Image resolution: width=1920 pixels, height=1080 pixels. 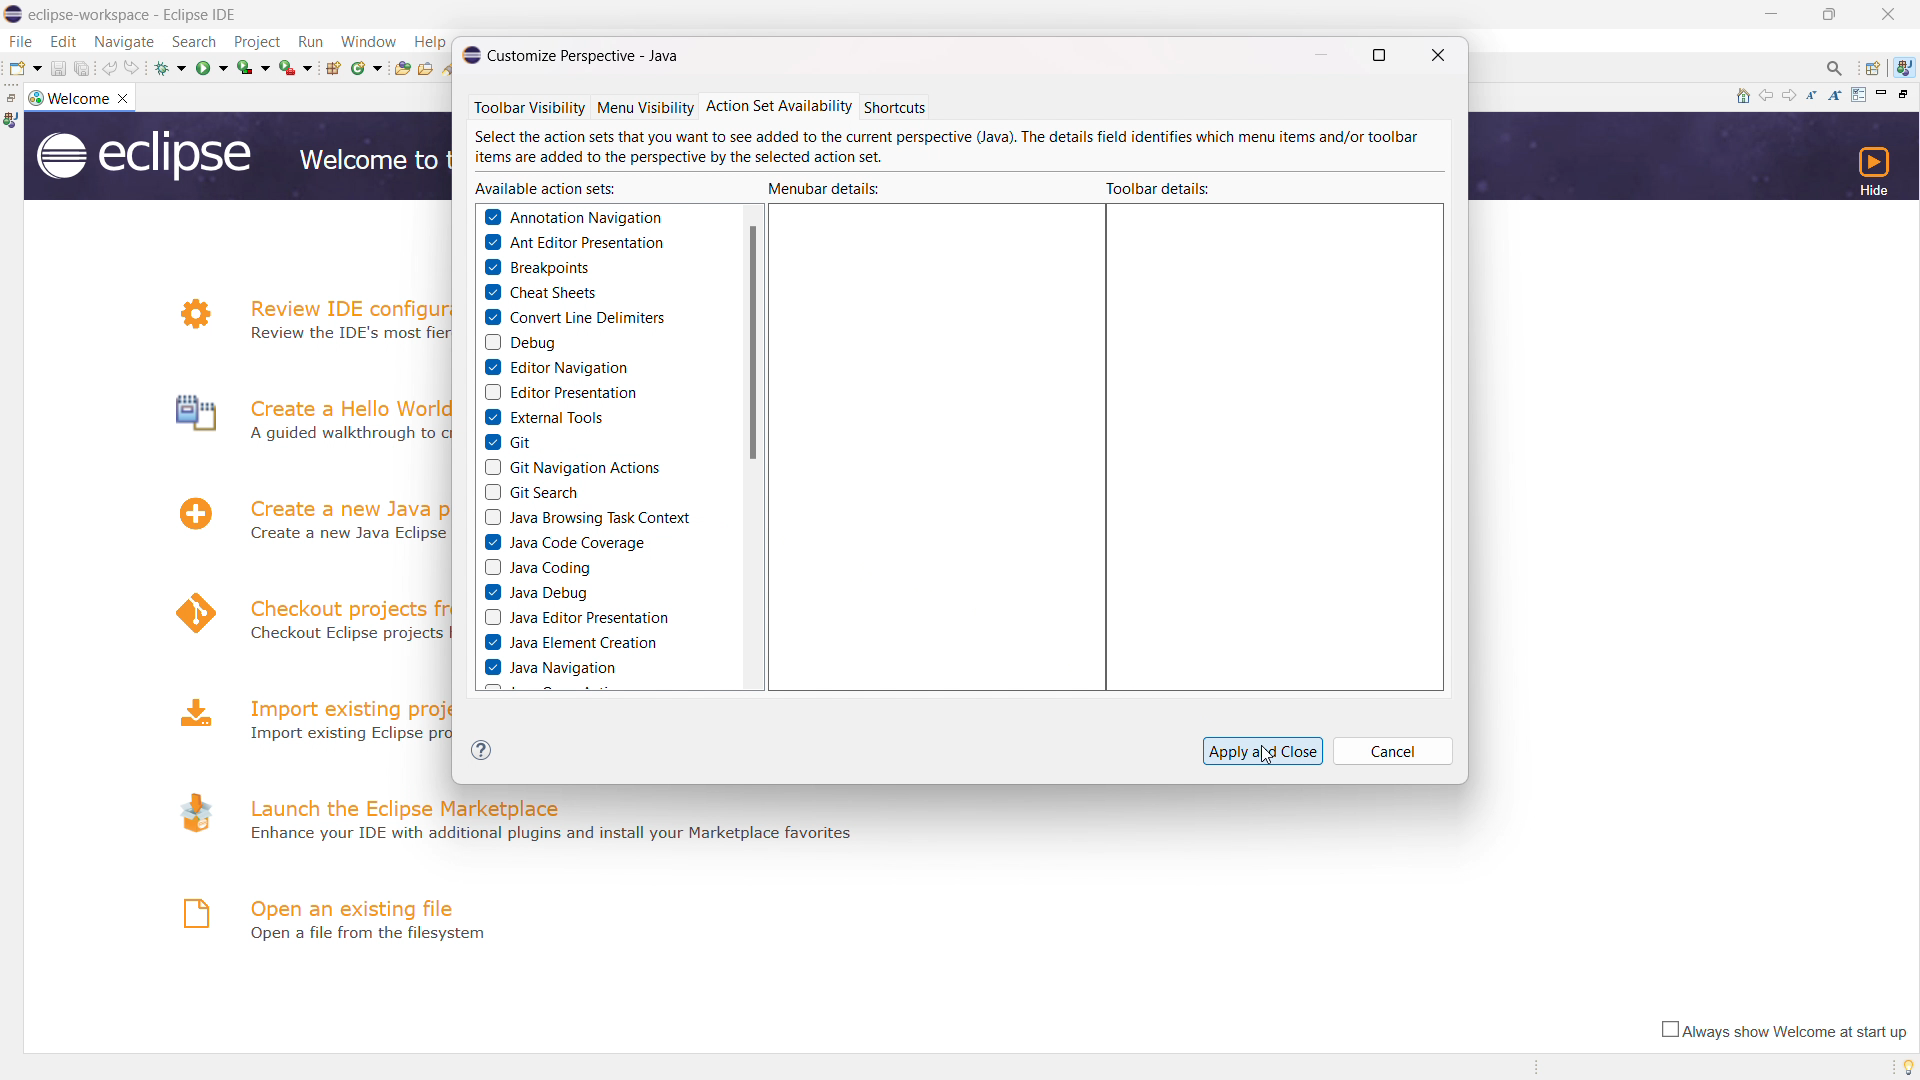 I want to click on home, so click(x=1741, y=96).